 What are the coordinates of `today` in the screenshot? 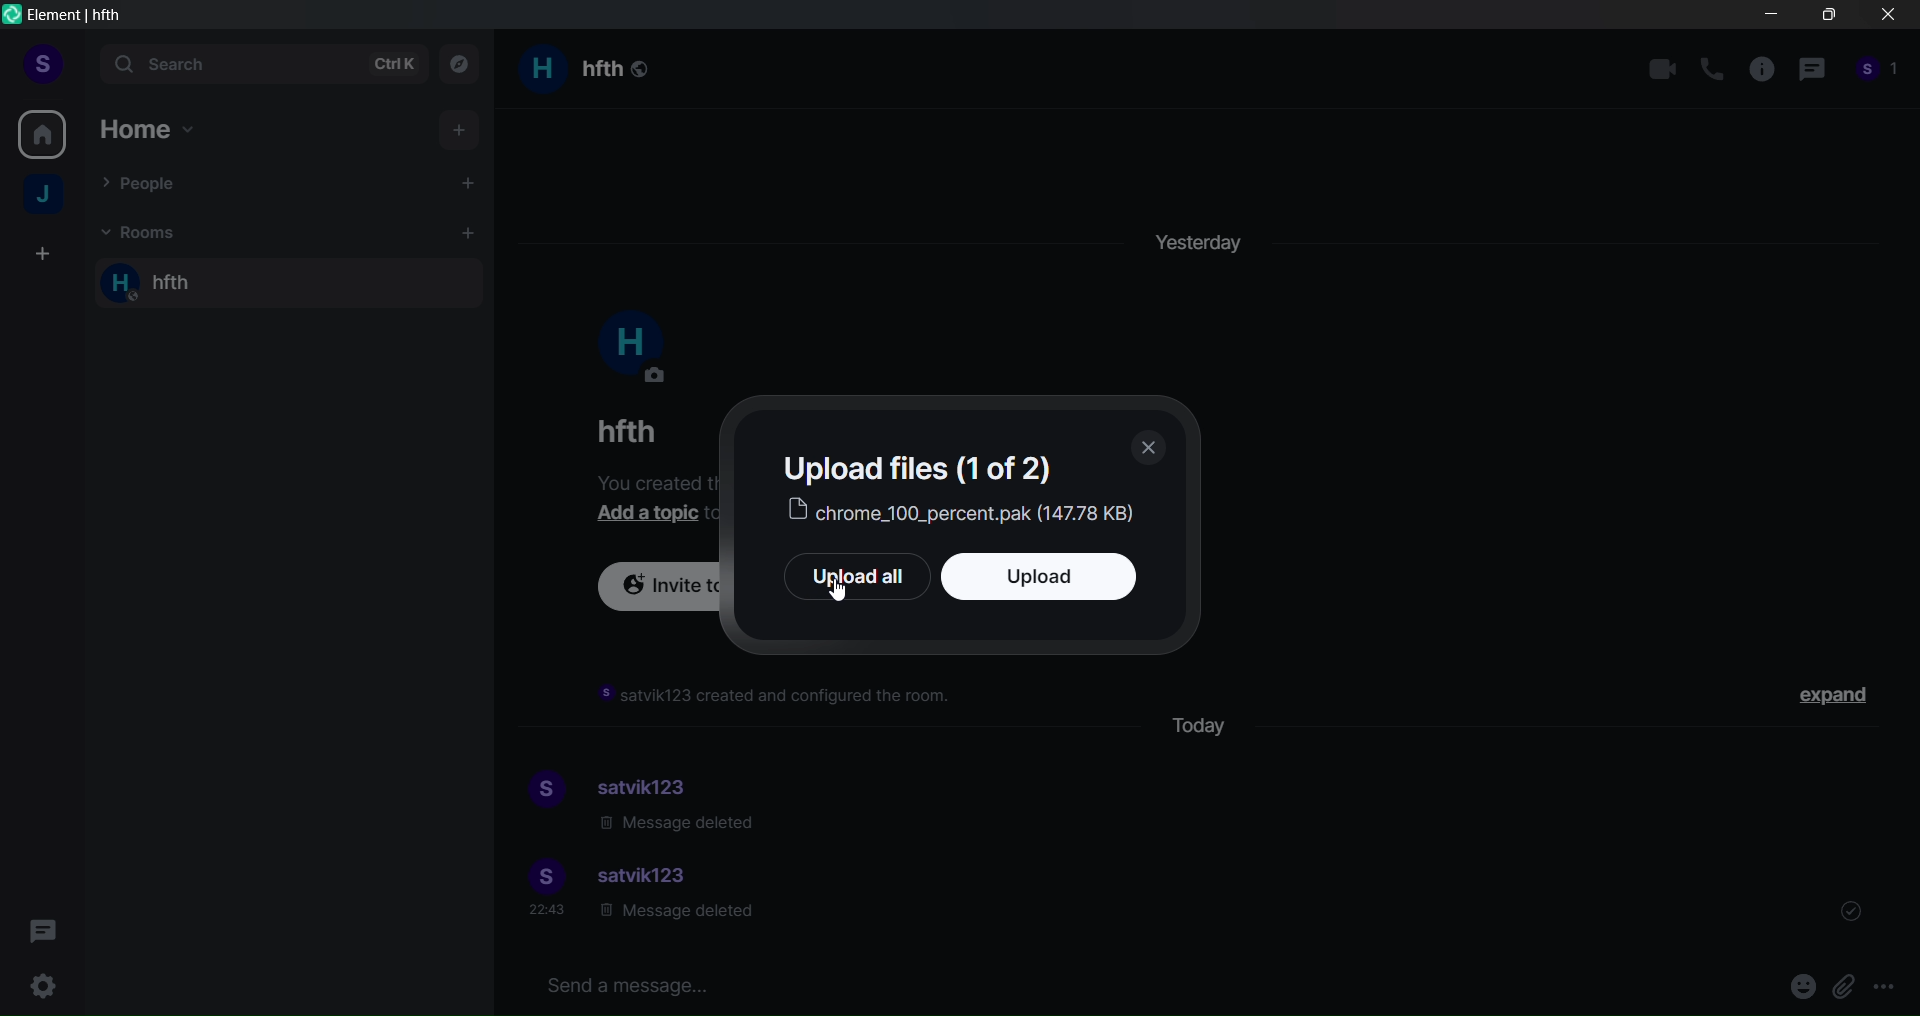 It's located at (1209, 723).